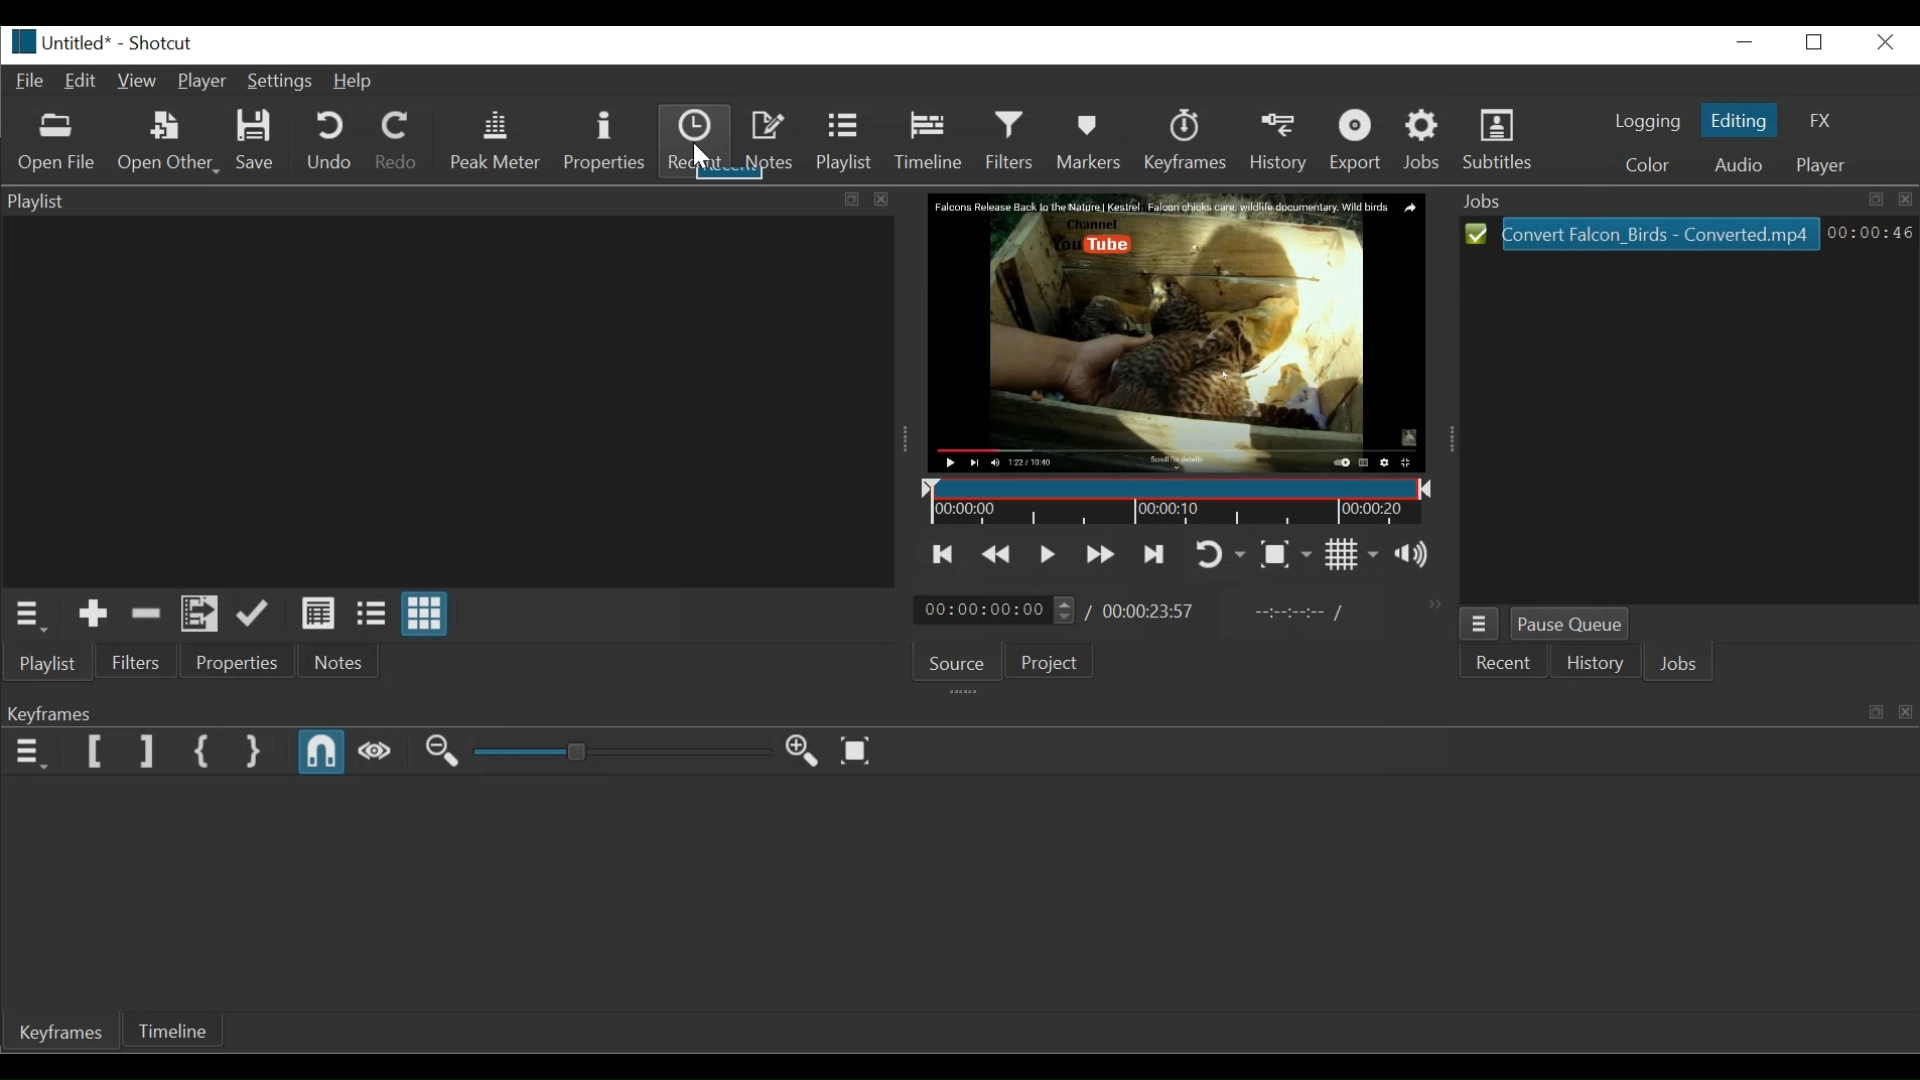  I want to click on History, so click(1593, 662).